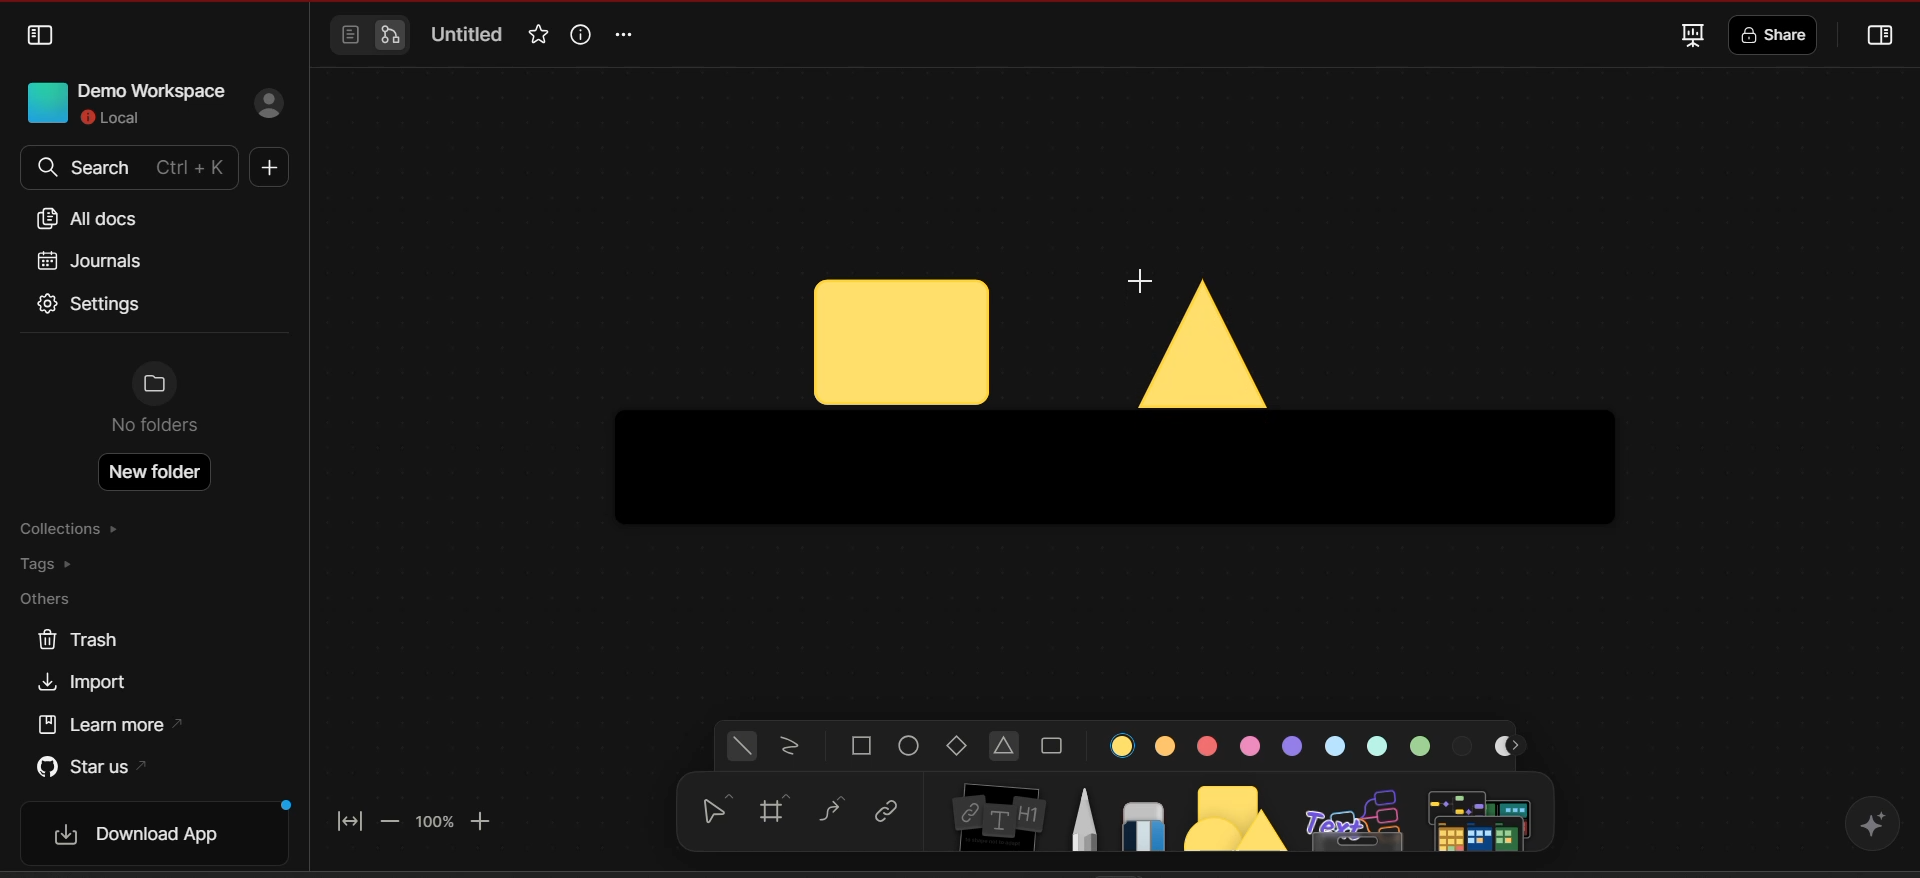  Describe the element at coordinates (1206, 747) in the screenshot. I see `color 3` at that location.